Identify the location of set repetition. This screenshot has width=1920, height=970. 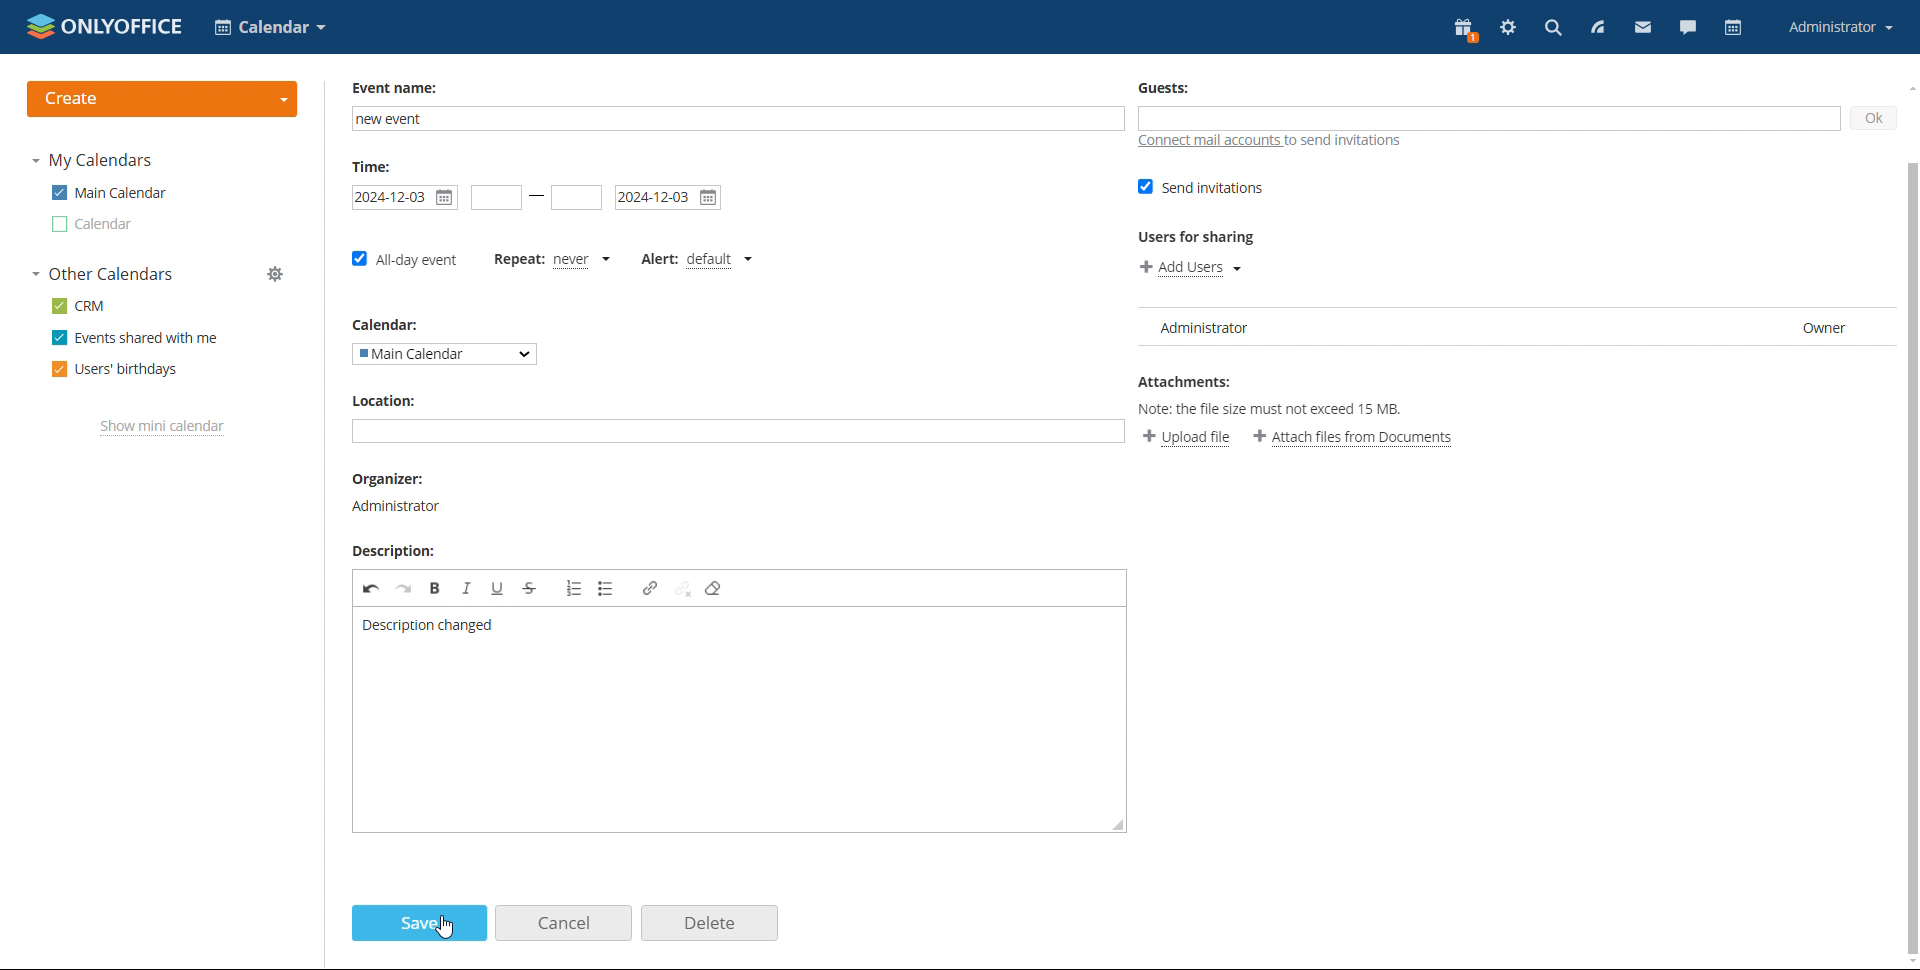
(514, 260).